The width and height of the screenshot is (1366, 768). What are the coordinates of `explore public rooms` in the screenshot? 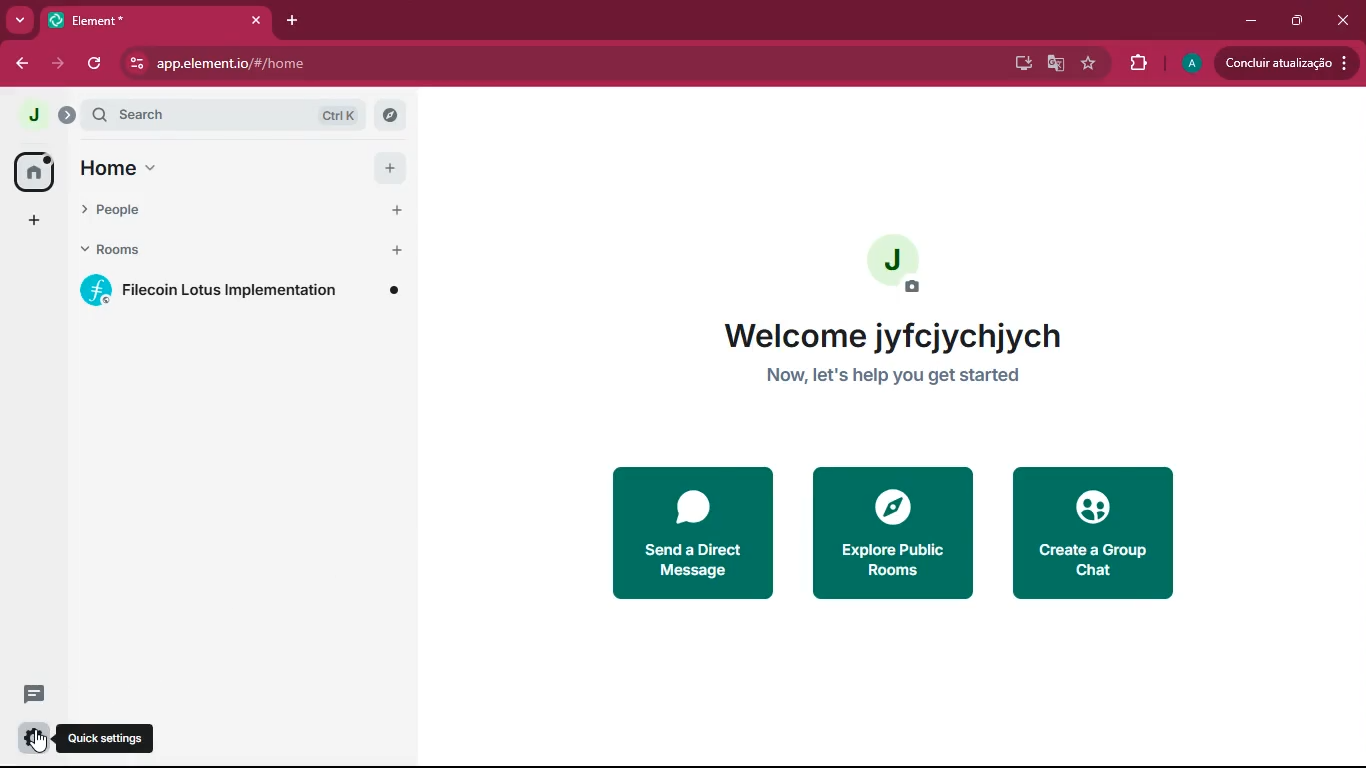 It's located at (890, 534).